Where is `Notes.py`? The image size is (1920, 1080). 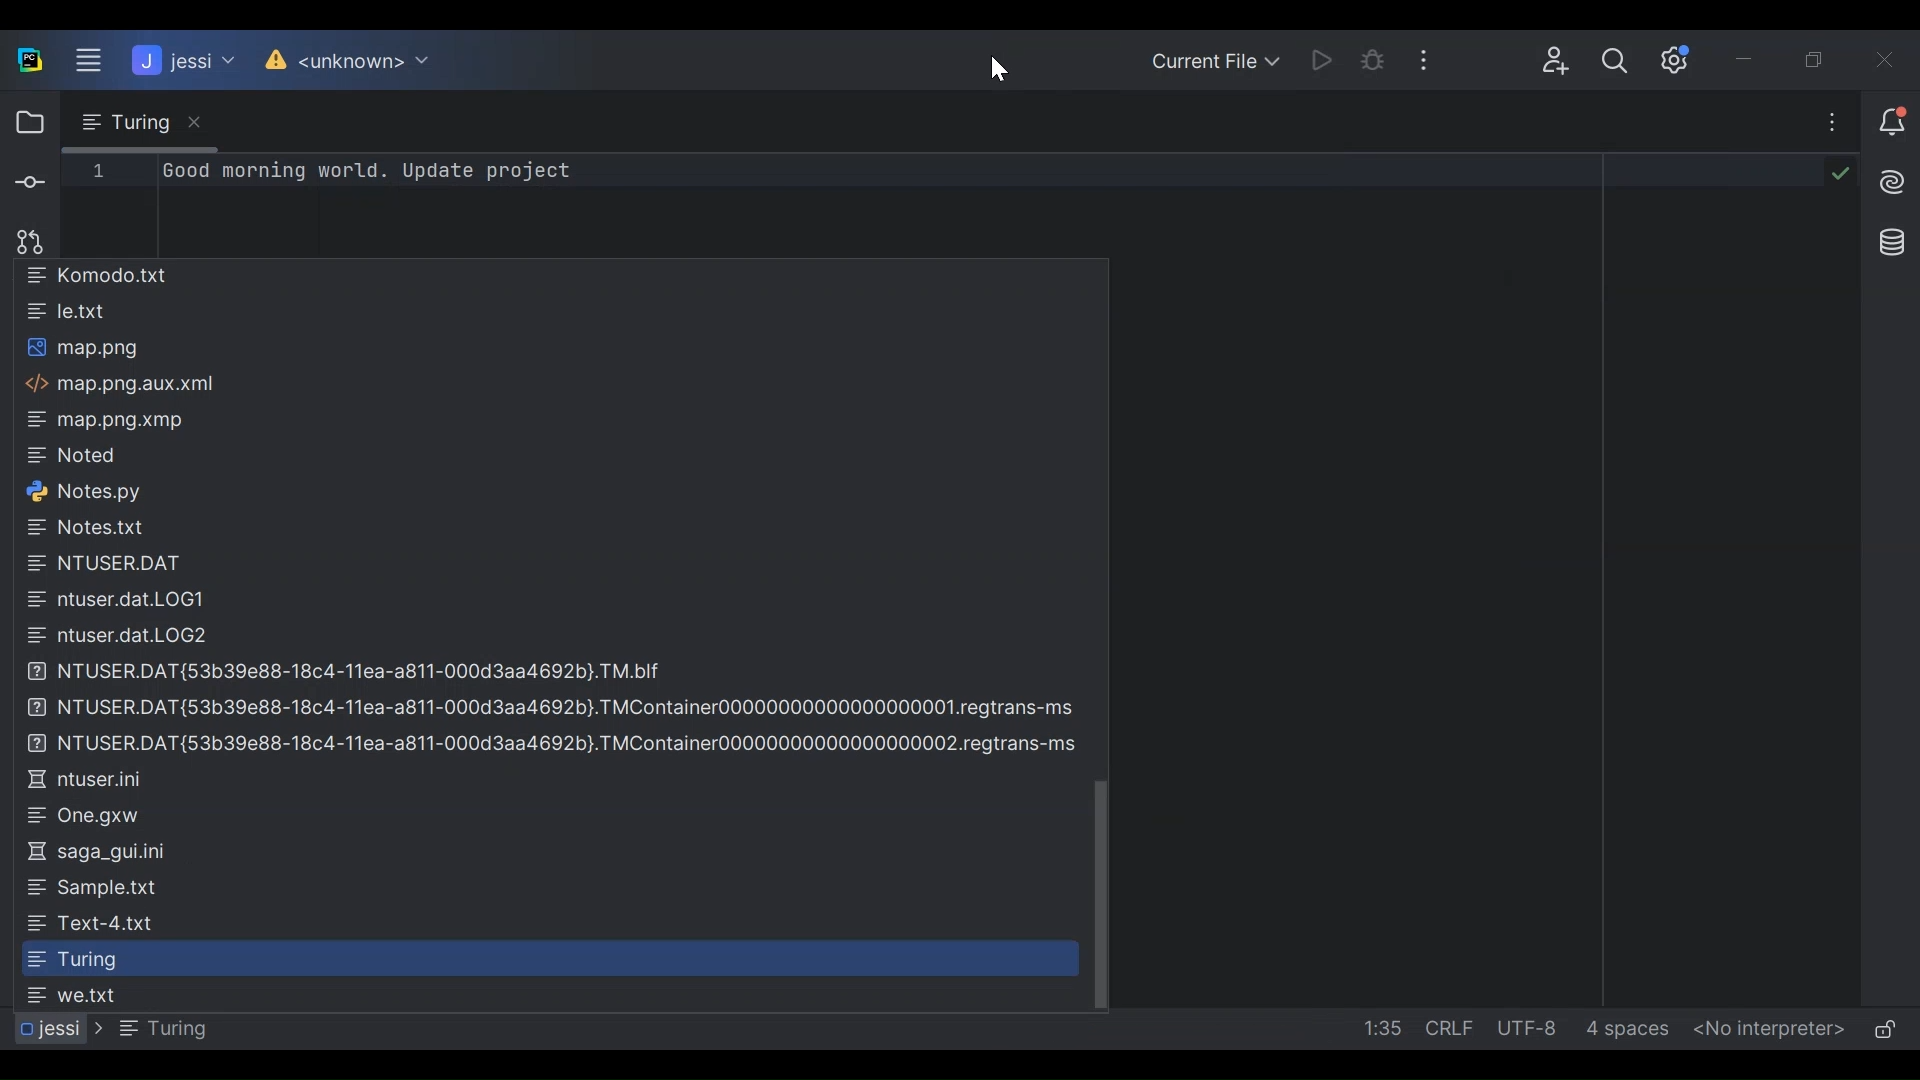 Notes.py is located at coordinates (88, 490).